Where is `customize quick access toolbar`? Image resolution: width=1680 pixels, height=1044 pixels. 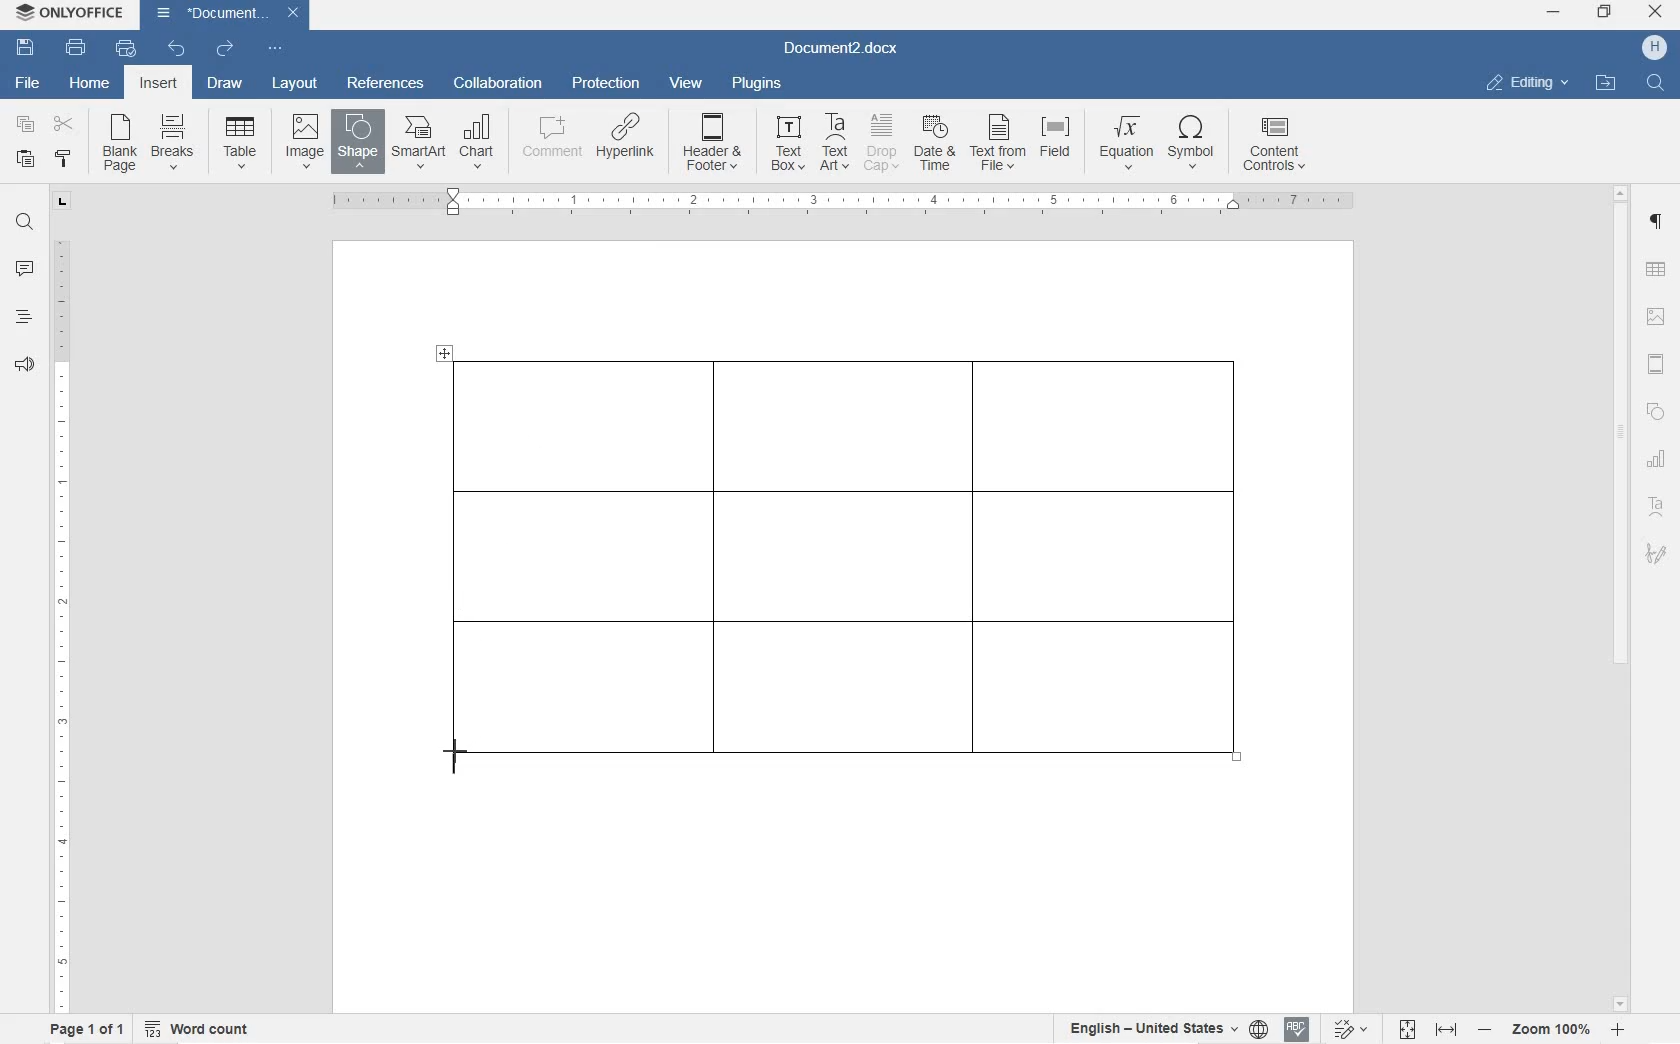
customize quick access toolbar is located at coordinates (274, 48).